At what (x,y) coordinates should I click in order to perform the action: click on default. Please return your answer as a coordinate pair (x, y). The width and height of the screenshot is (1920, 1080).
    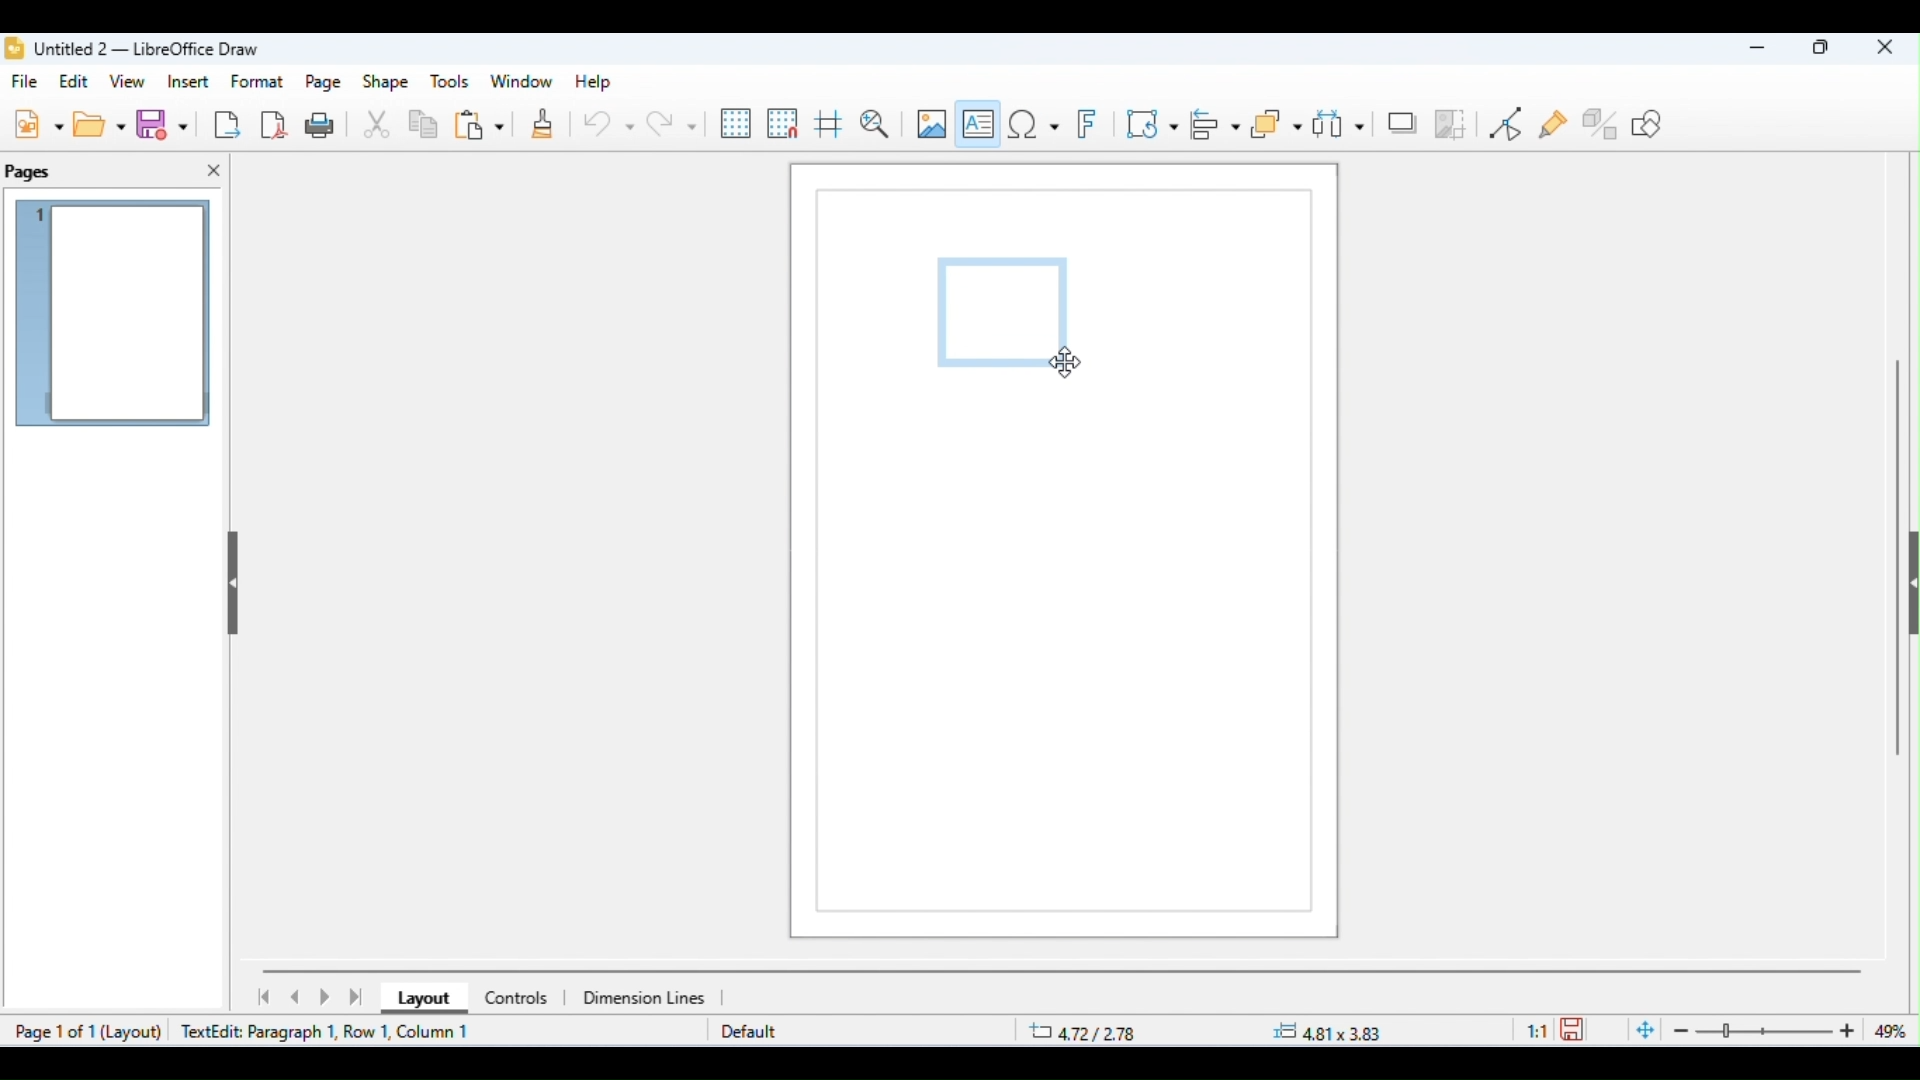
    Looking at the image, I should click on (749, 1033).